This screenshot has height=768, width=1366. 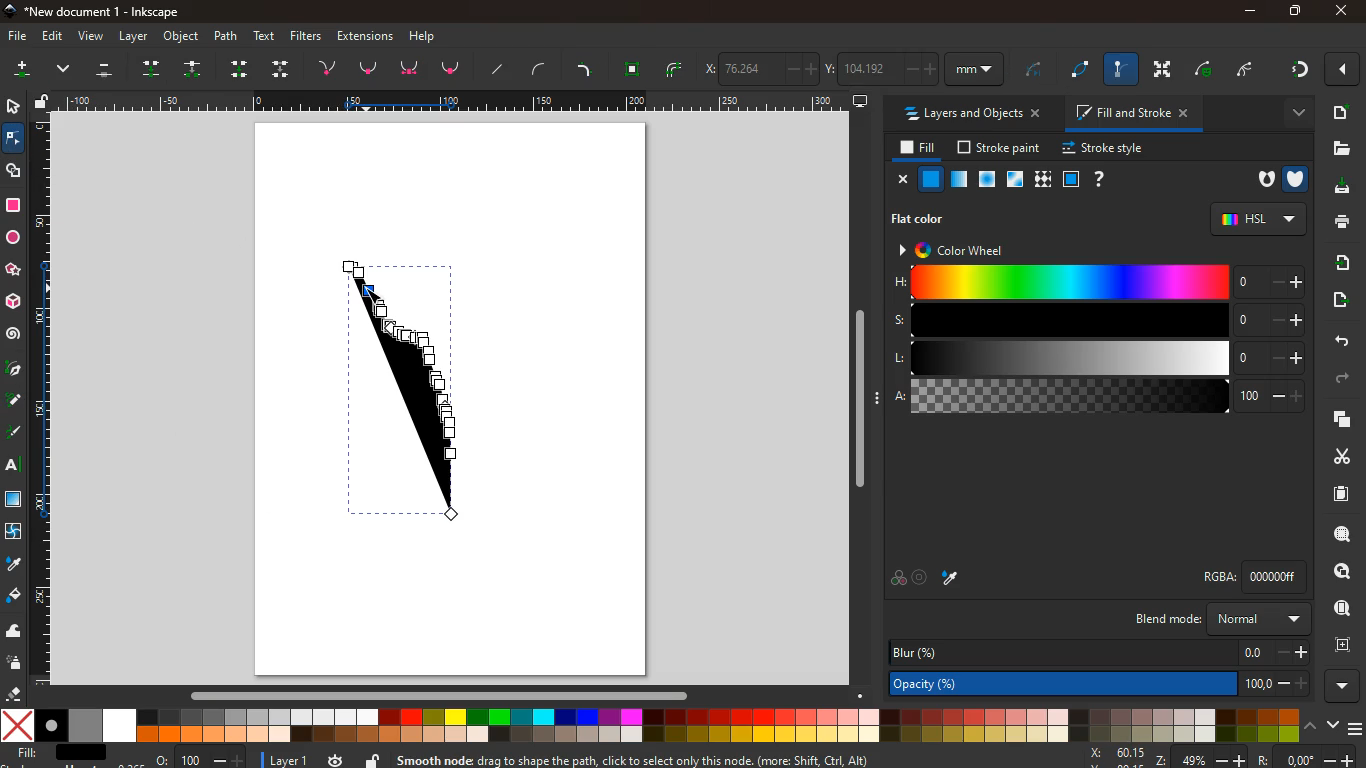 I want to click on texture, so click(x=1042, y=179).